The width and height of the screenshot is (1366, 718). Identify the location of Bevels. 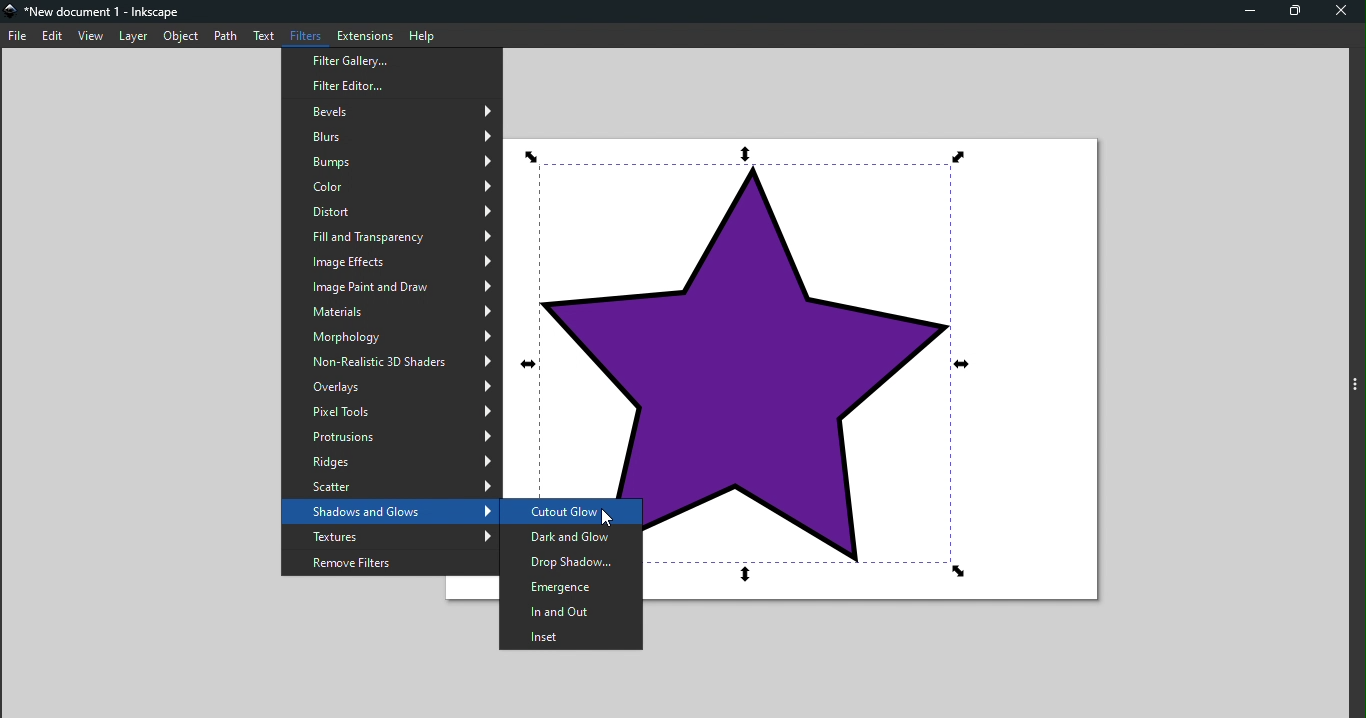
(395, 113).